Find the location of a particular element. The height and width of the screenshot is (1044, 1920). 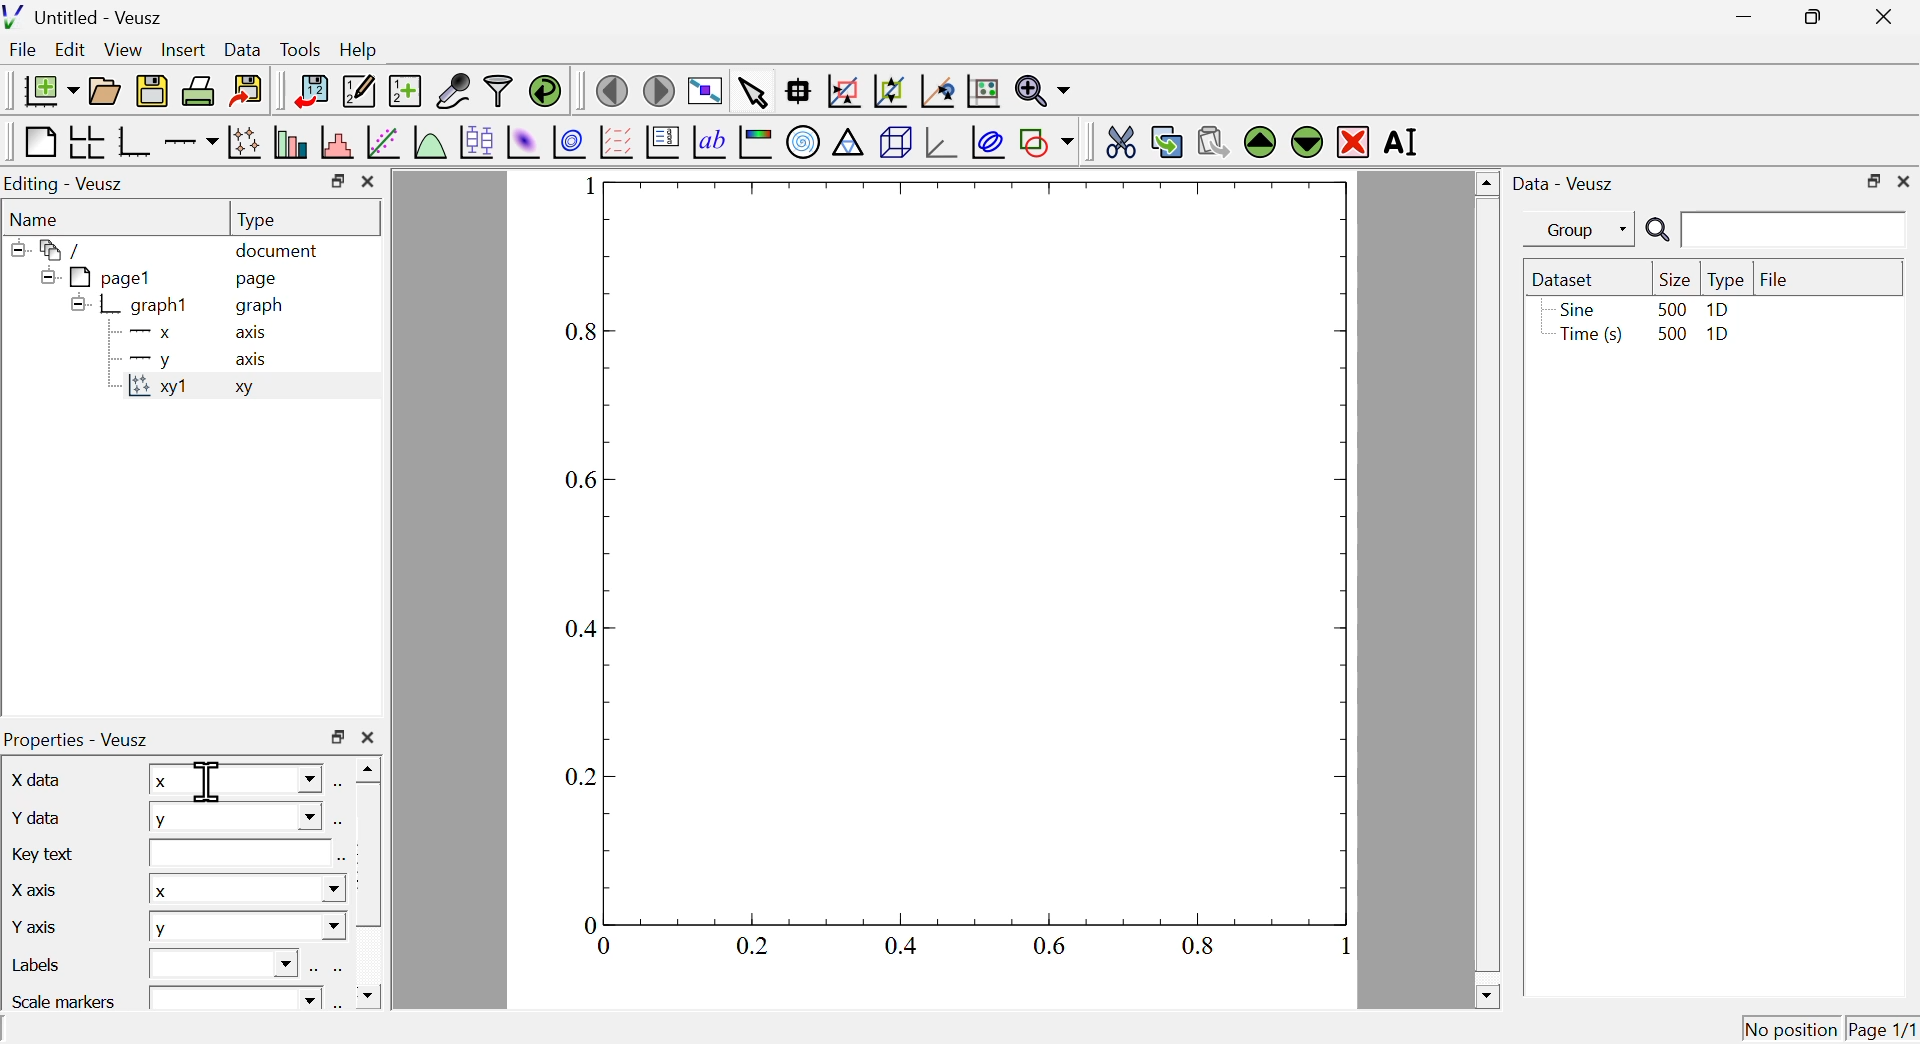

0.4 is located at coordinates (584, 631).